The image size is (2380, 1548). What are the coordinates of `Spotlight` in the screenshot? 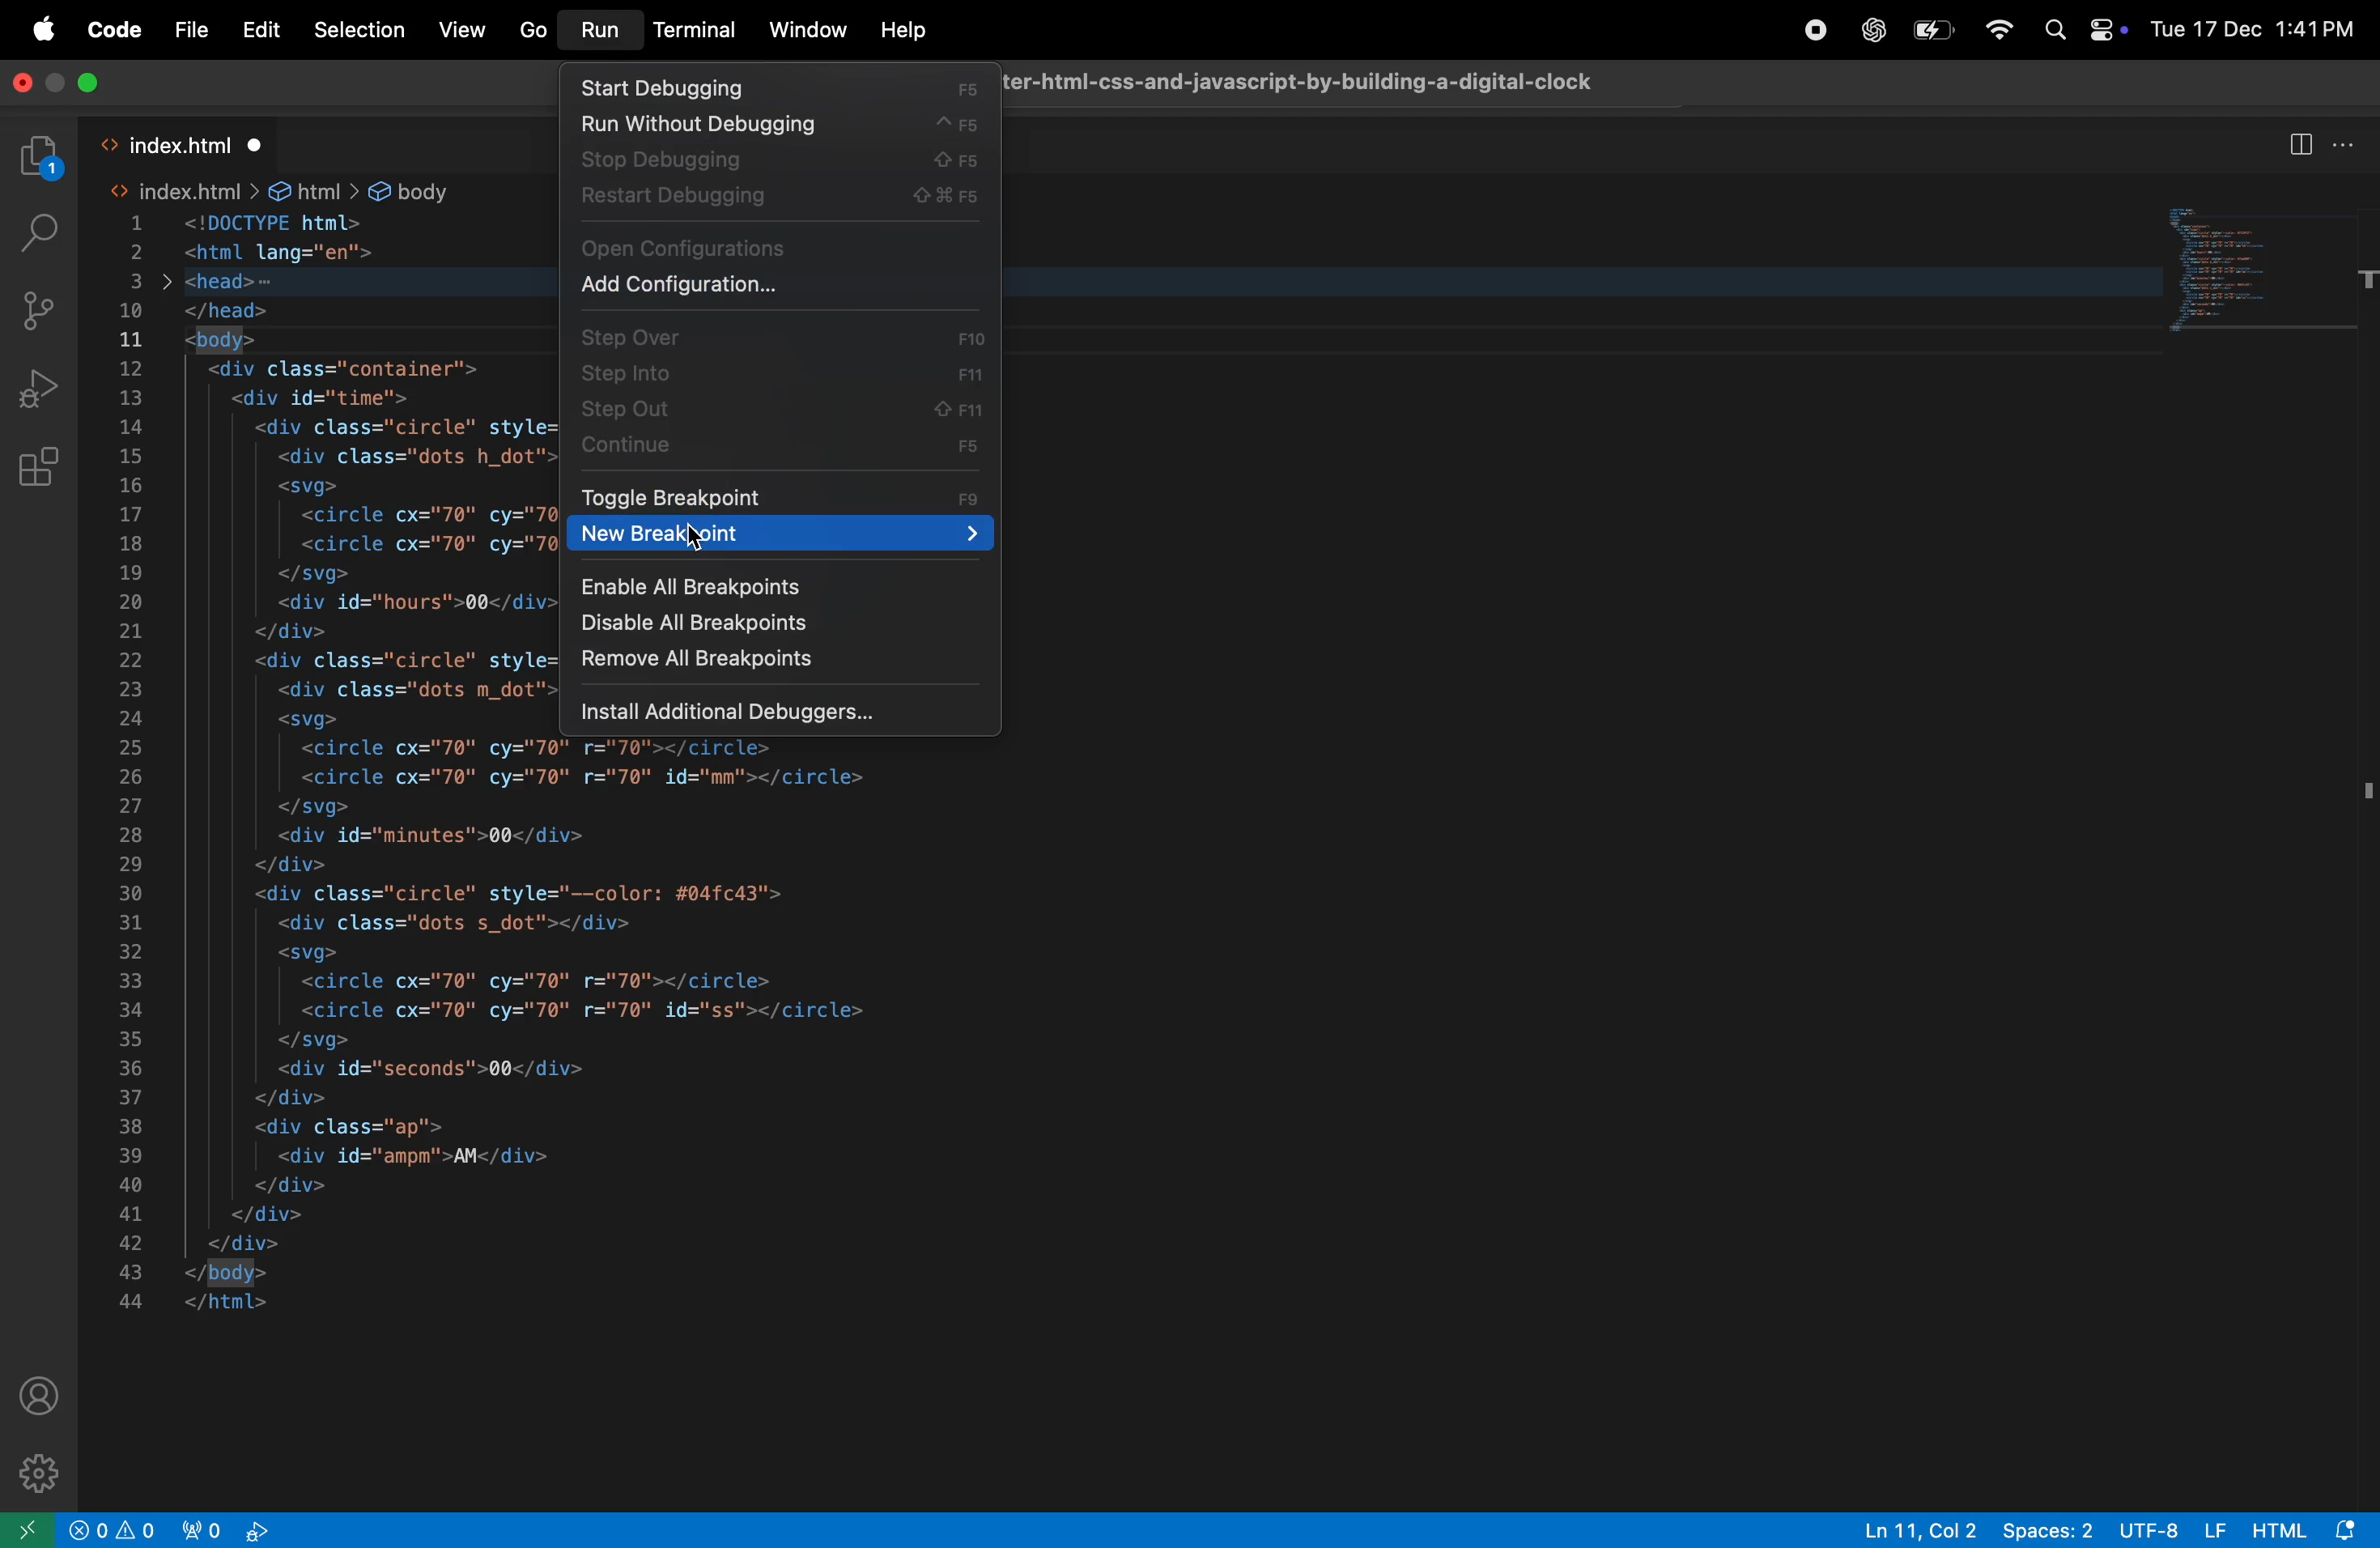 It's located at (2053, 30).